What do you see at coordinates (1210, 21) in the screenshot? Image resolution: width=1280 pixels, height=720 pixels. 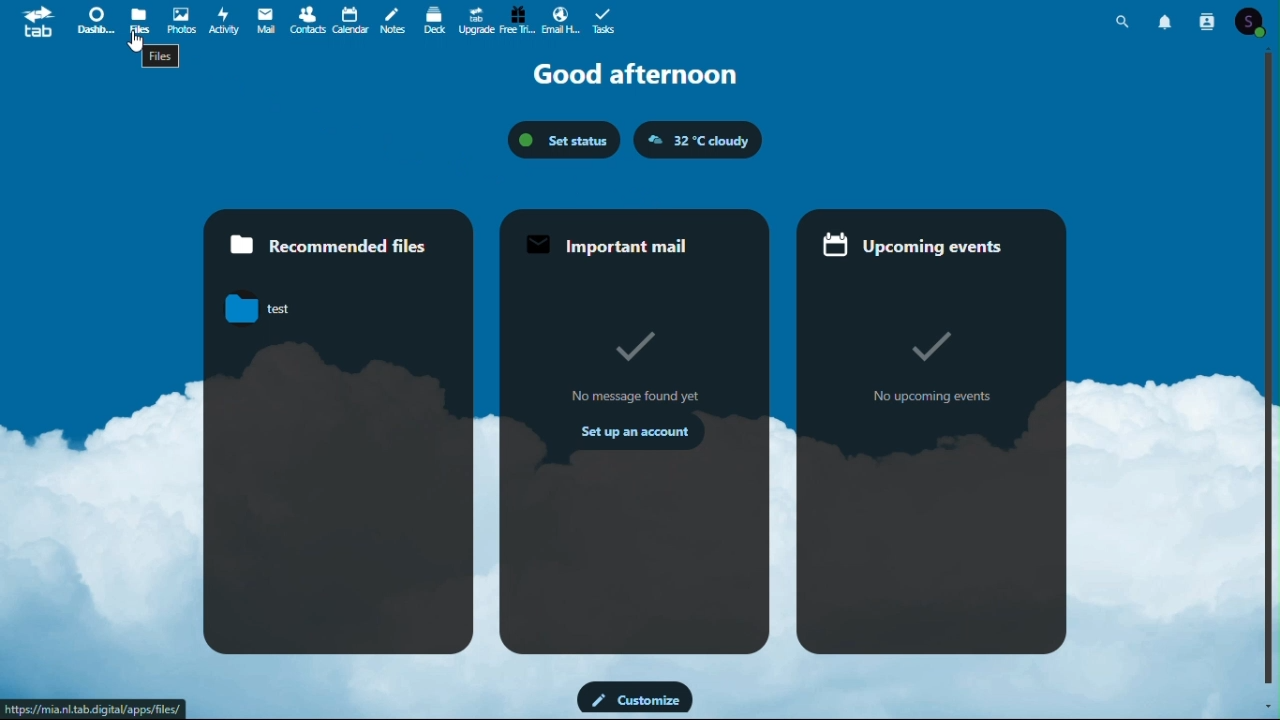 I see `contacts` at bounding box center [1210, 21].